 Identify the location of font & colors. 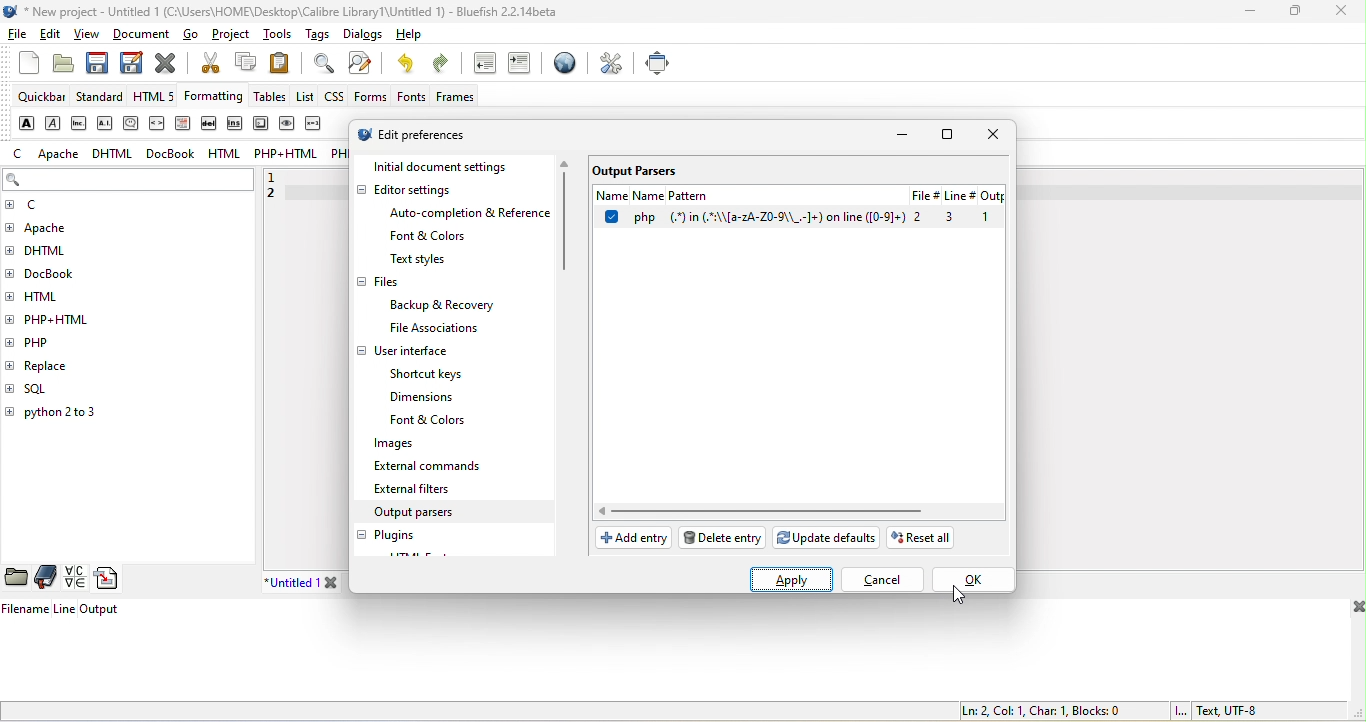
(432, 237).